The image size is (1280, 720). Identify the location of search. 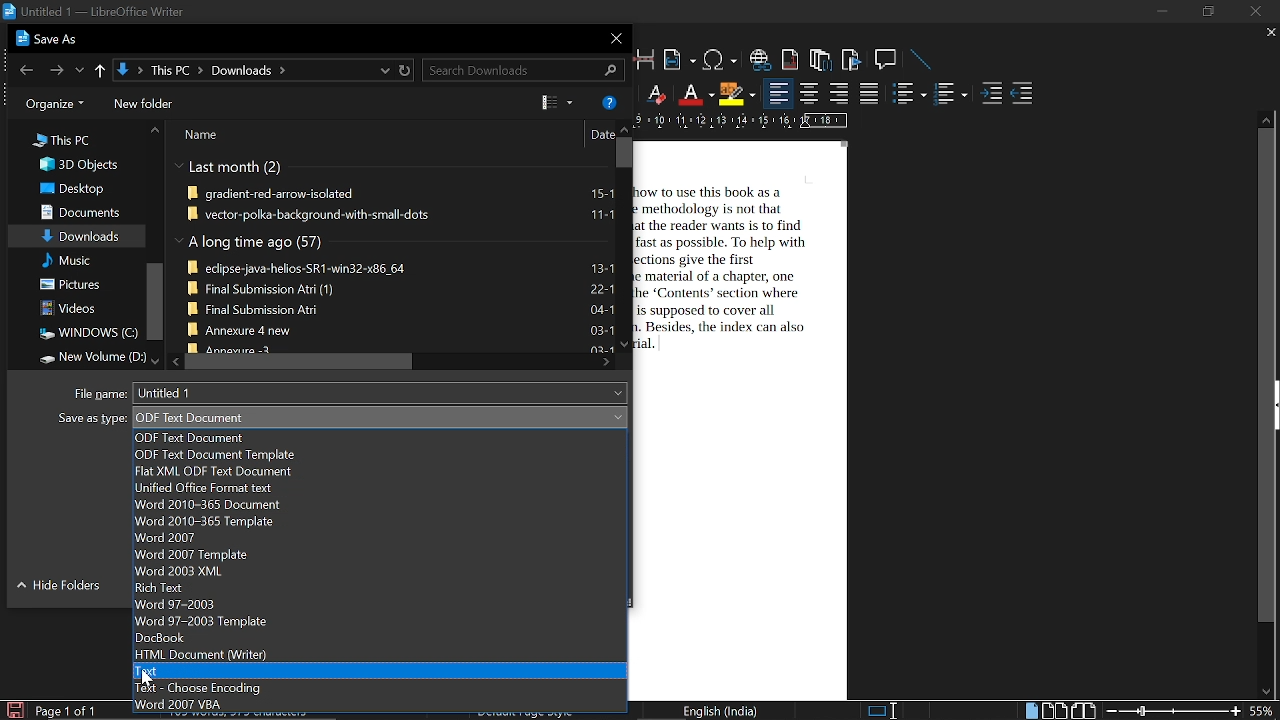
(520, 71).